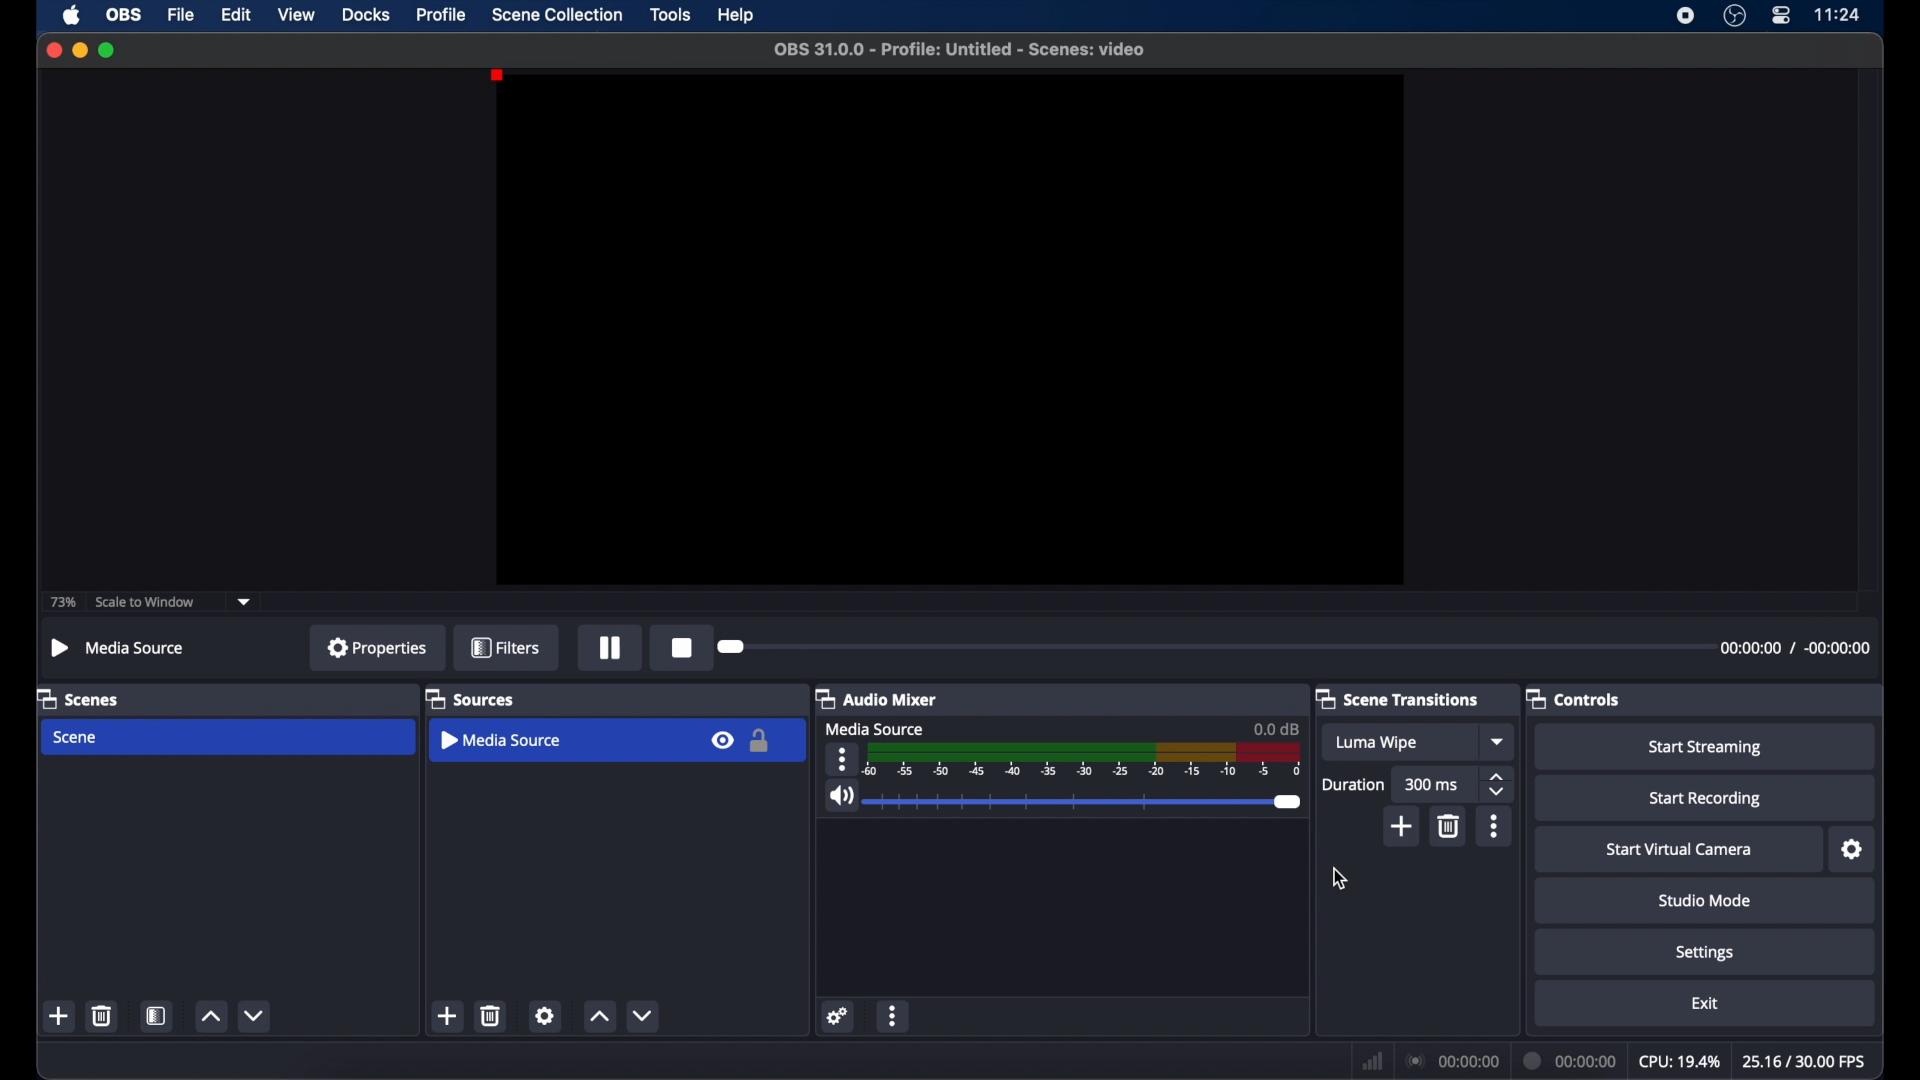 The image size is (1920, 1080). What do you see at coordinates (506, 647) in the screenshot?
I see `filters` at bounding box center [506, 647].